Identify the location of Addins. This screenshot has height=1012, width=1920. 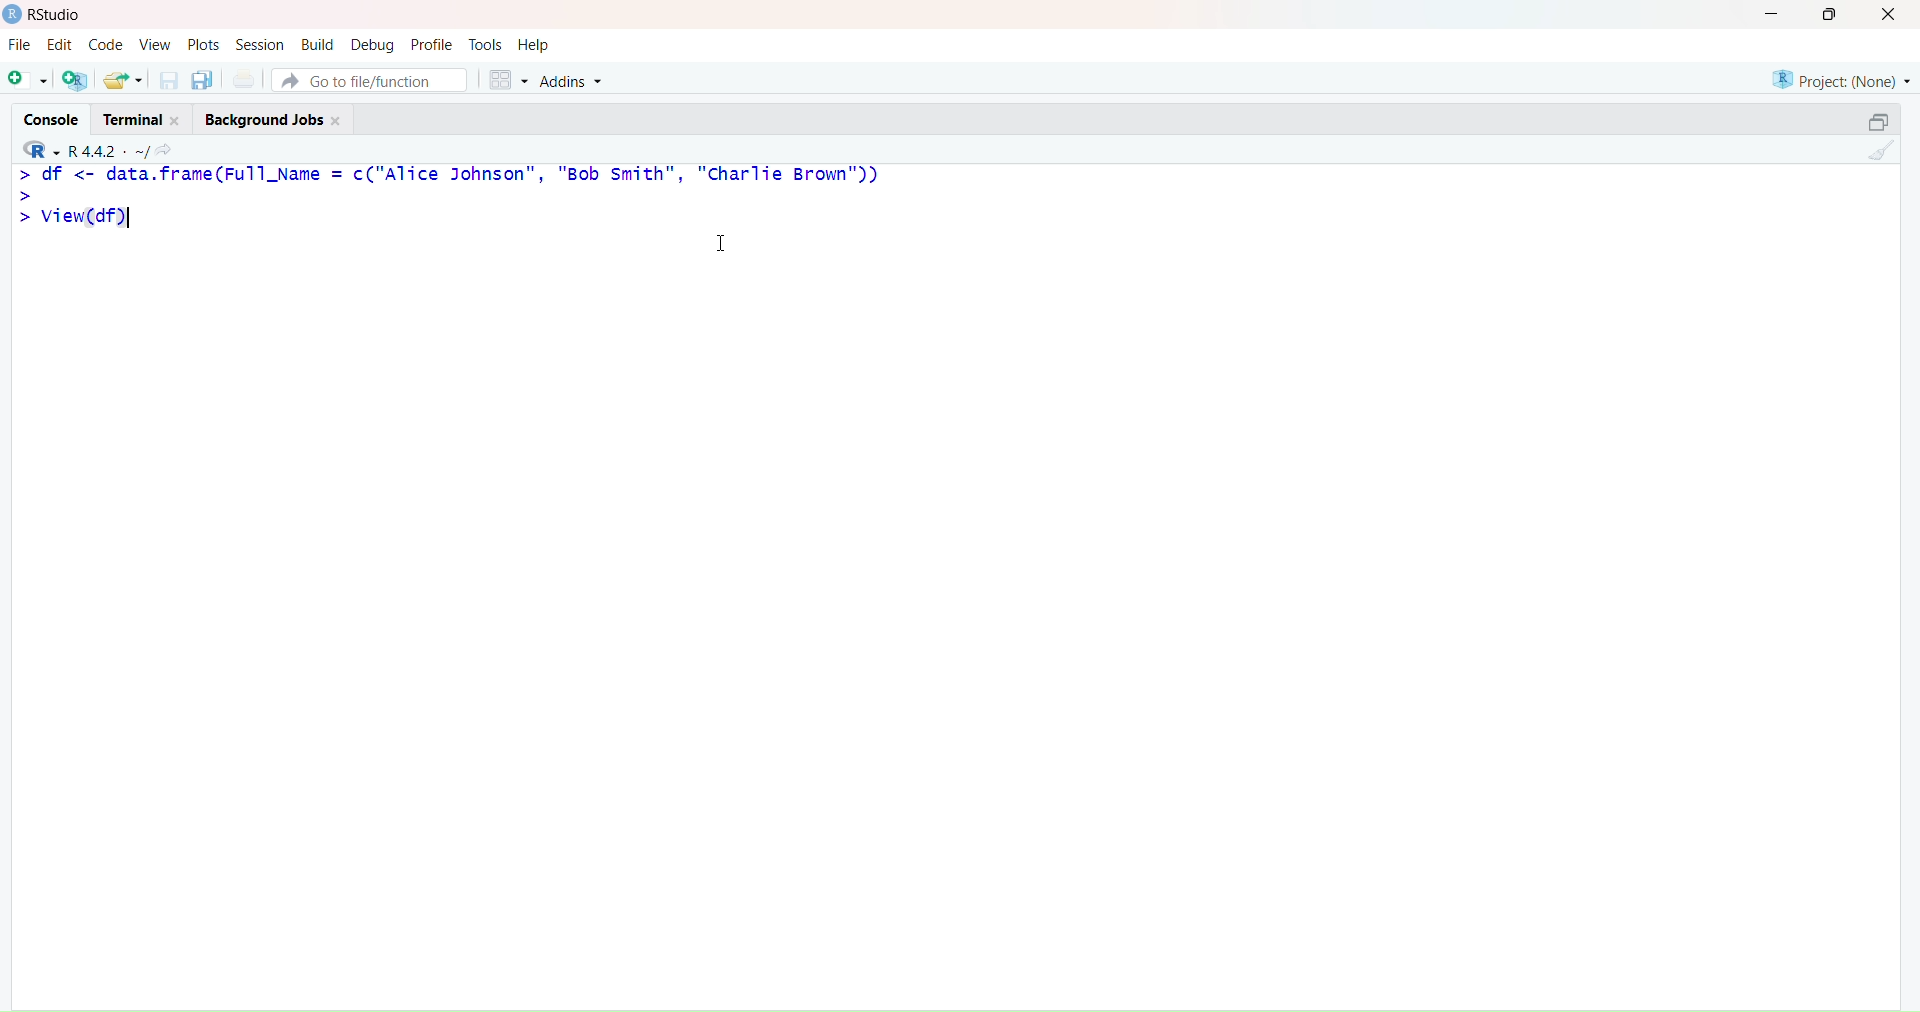
(575, 81).